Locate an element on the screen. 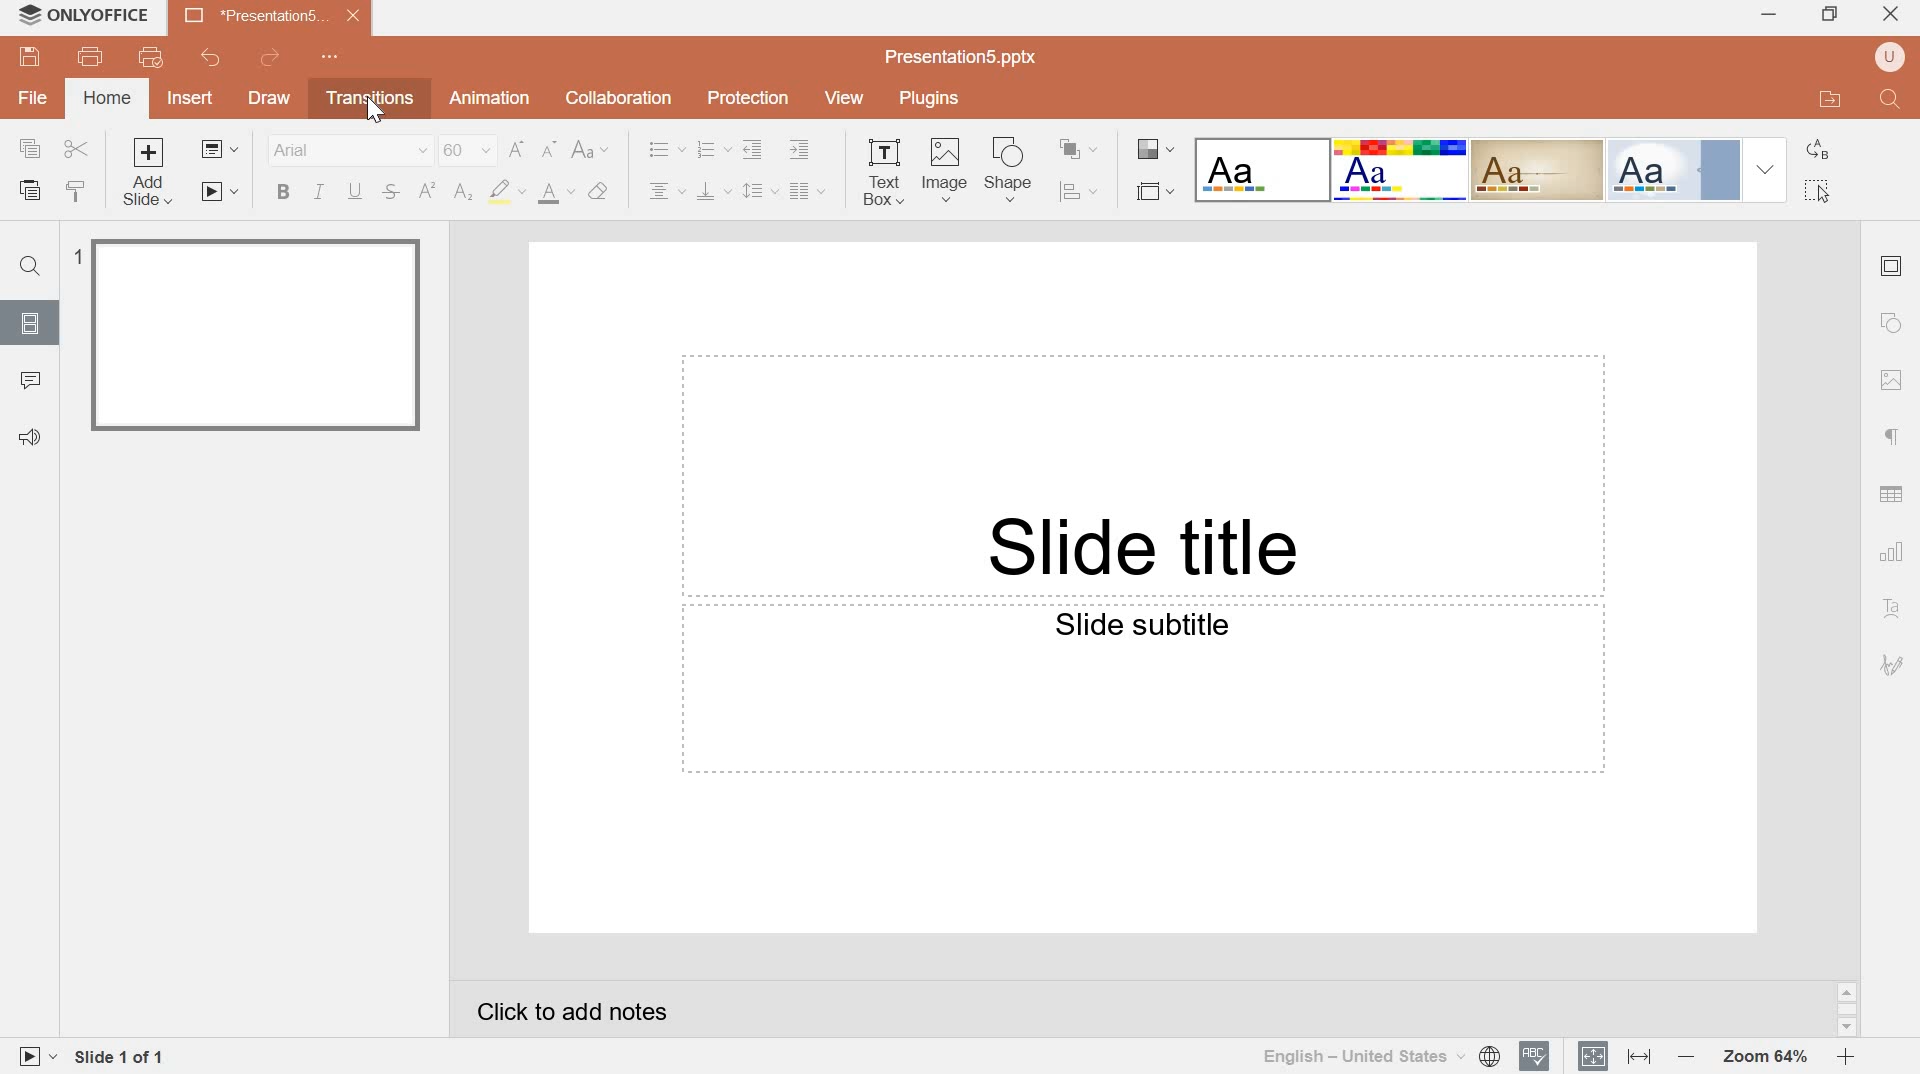 The height and width of the screenshot is (1074, 1920). copy is located at coordinates (31, 148).